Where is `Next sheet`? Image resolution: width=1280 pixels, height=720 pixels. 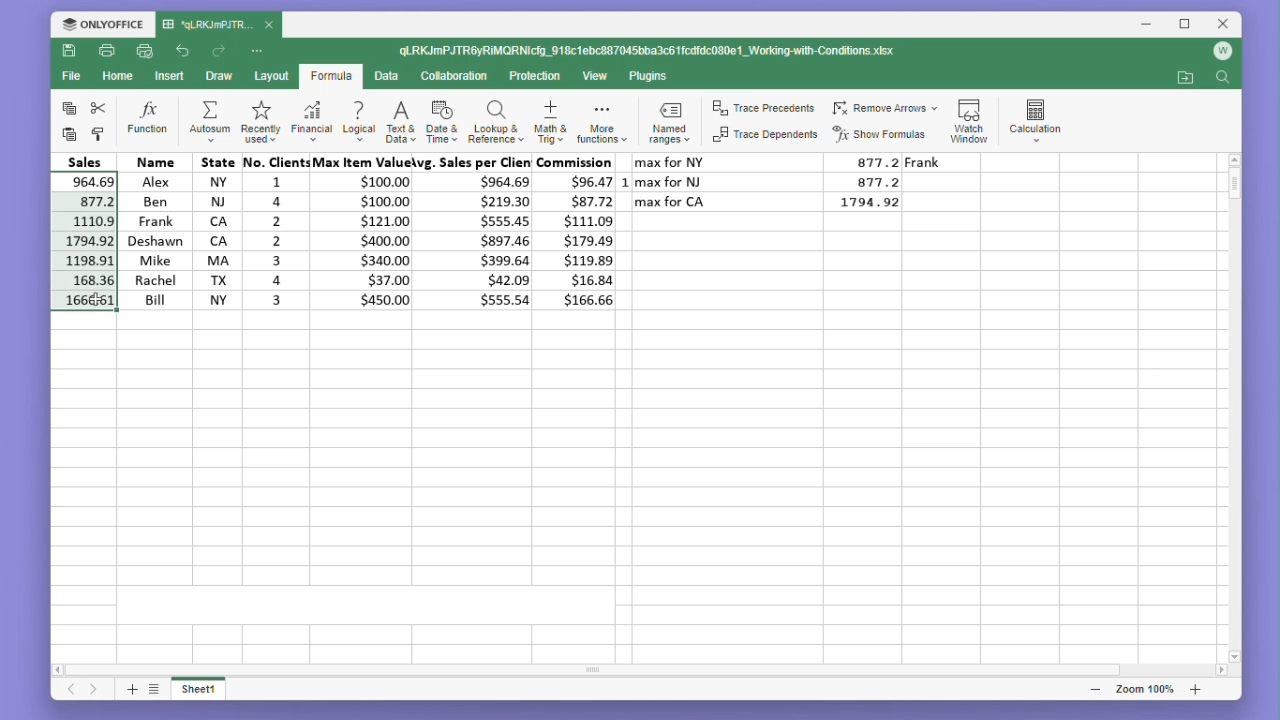
Next sheet is located at coordinates (95, 691).